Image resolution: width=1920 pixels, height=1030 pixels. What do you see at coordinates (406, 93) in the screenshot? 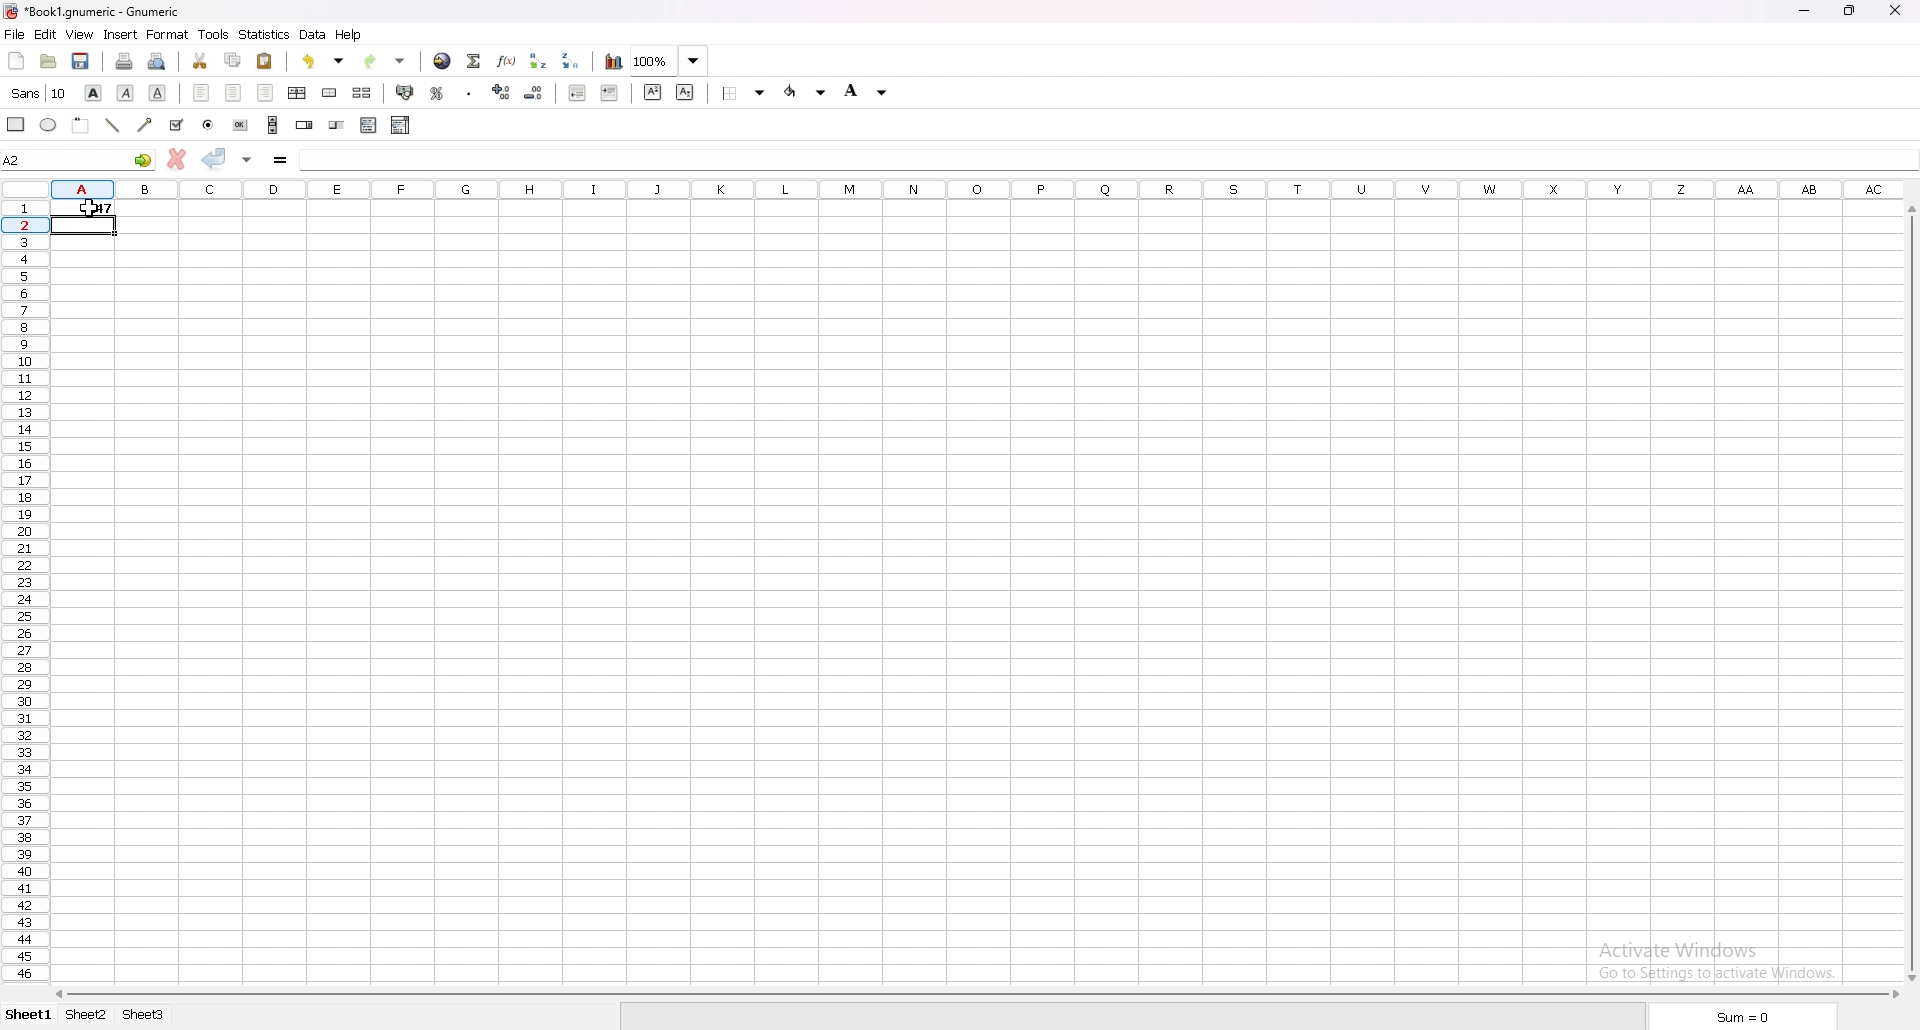
I see `accounting` at bounding box center [406, 93].